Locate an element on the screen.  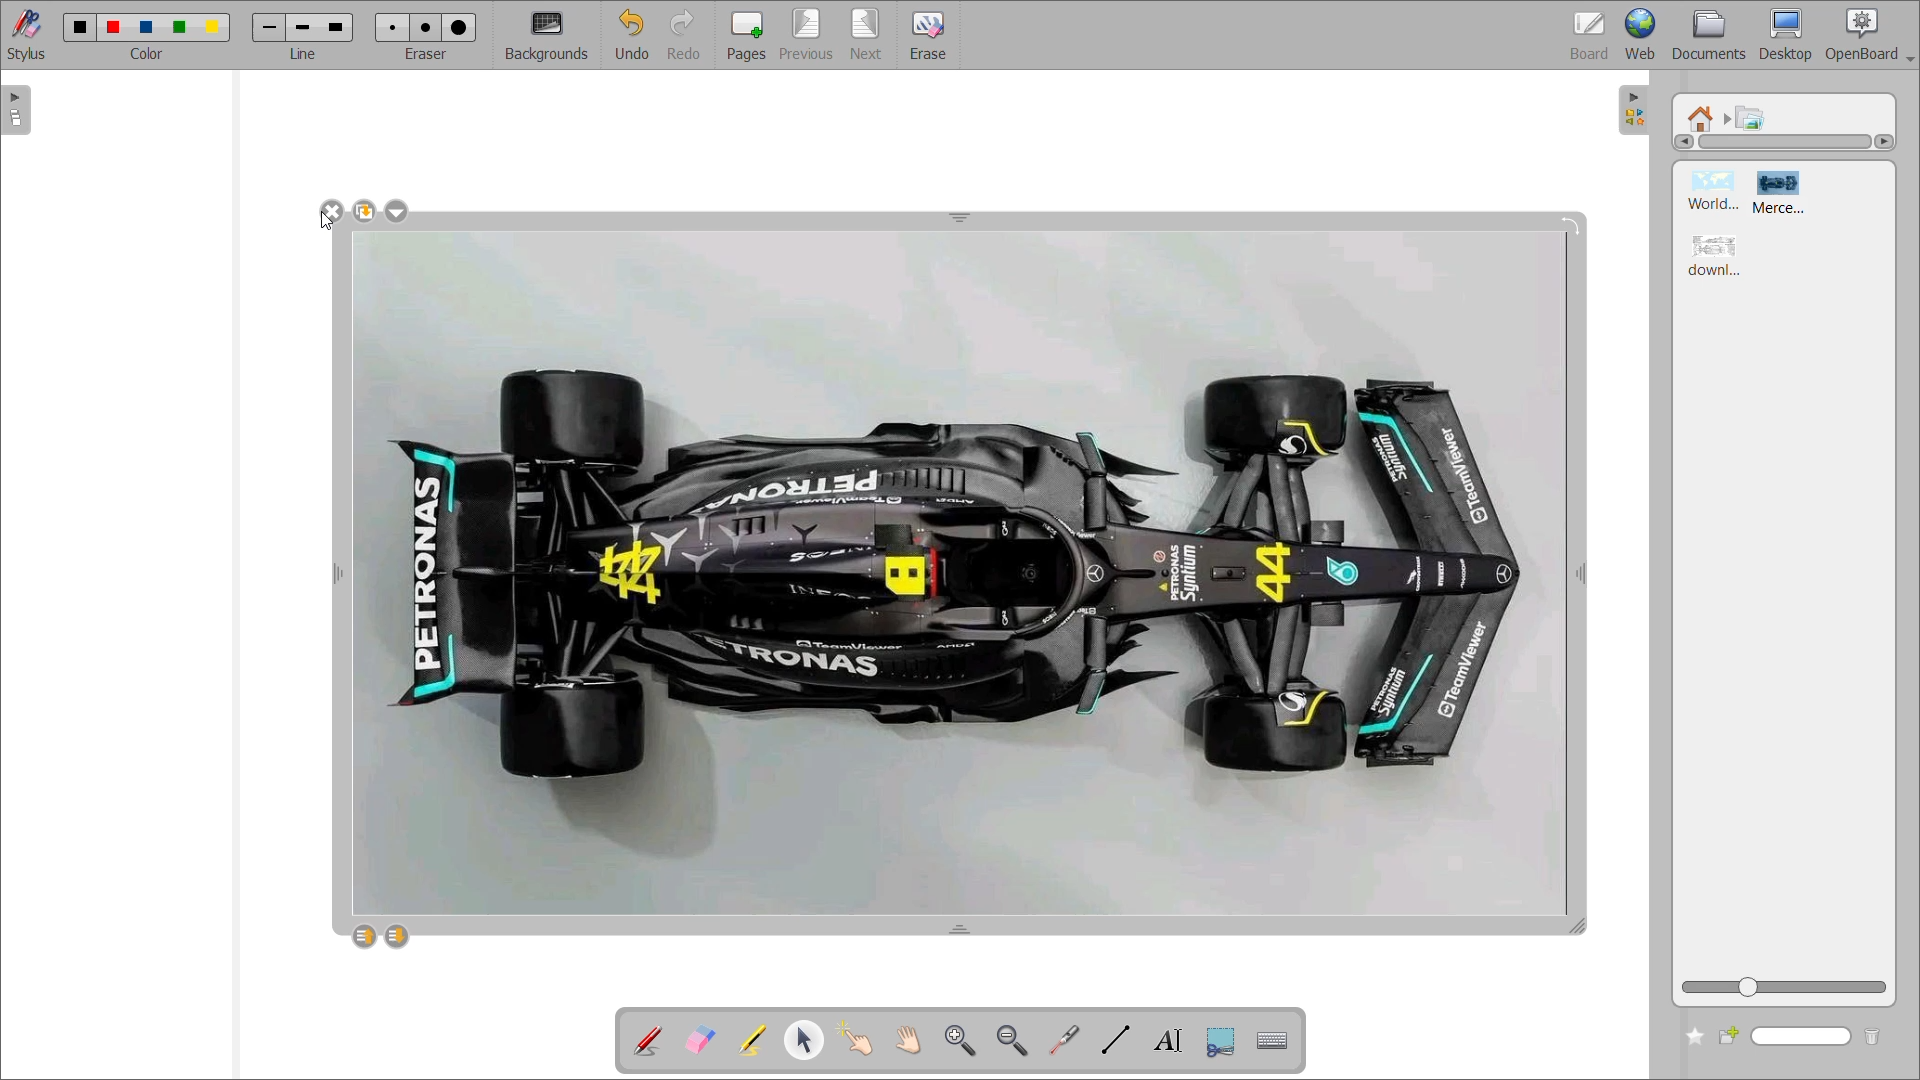
interact with items is located at coordinates (861, 1042).